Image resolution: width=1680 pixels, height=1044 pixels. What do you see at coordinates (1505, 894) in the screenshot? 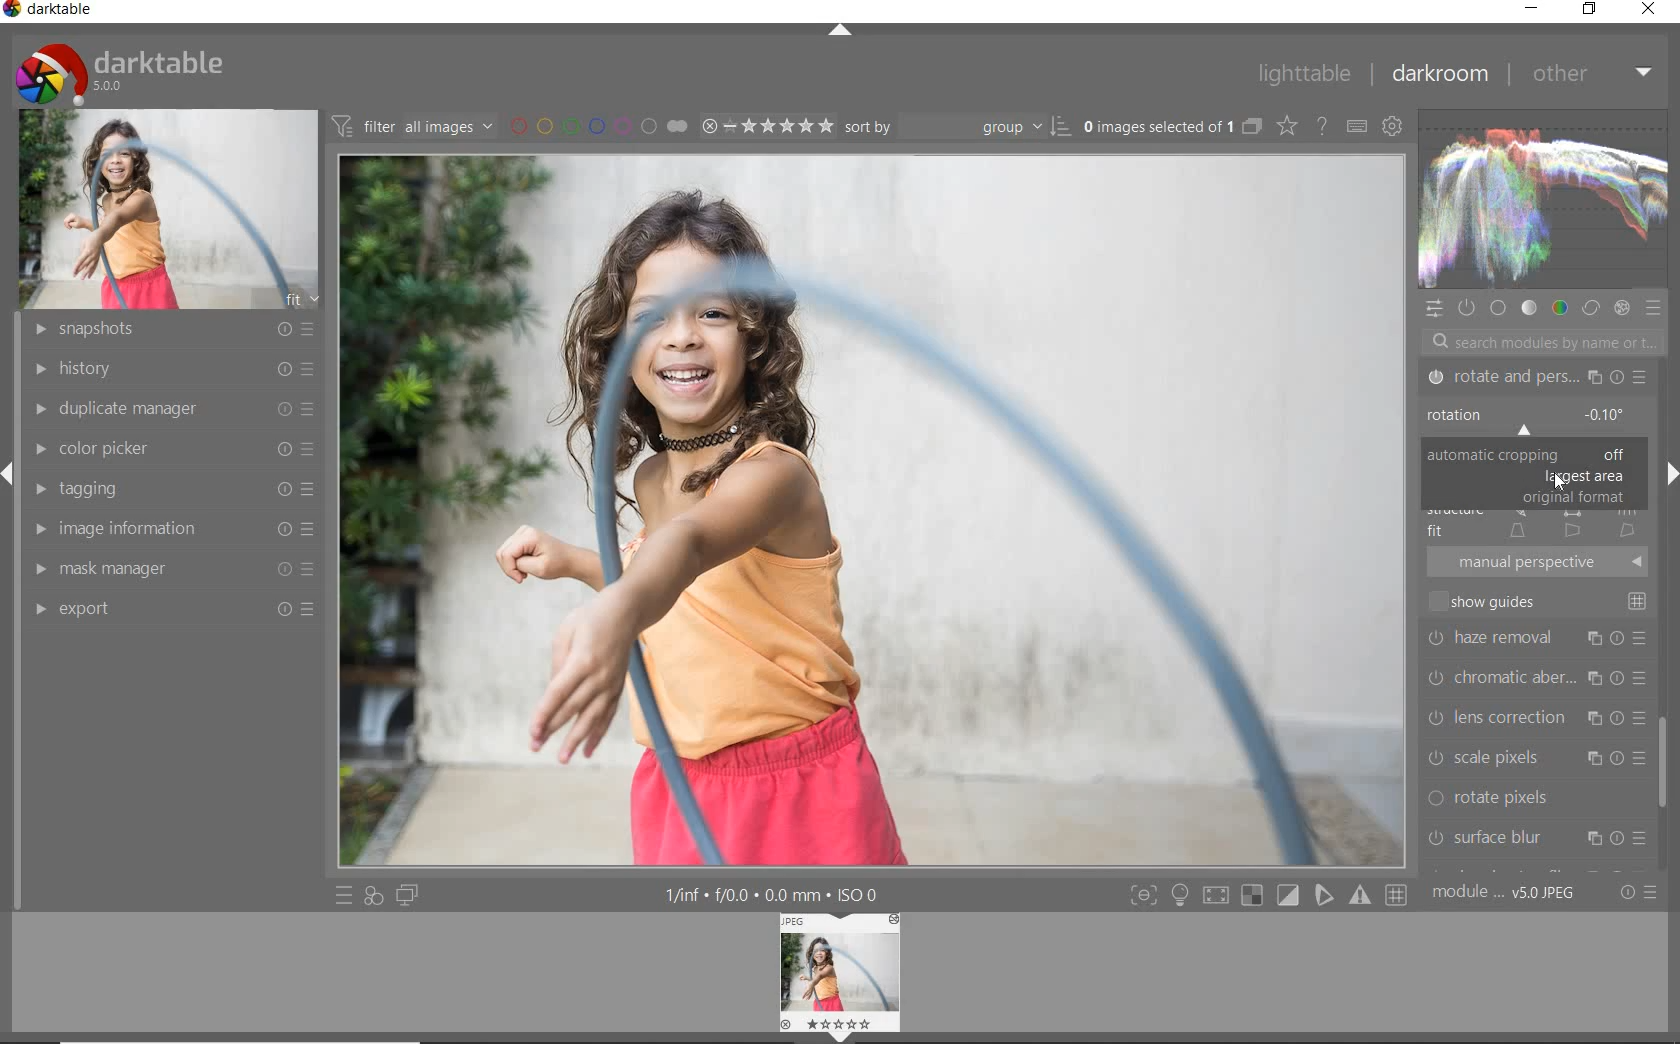
I see `module order` at bounding box center [1505, 894].